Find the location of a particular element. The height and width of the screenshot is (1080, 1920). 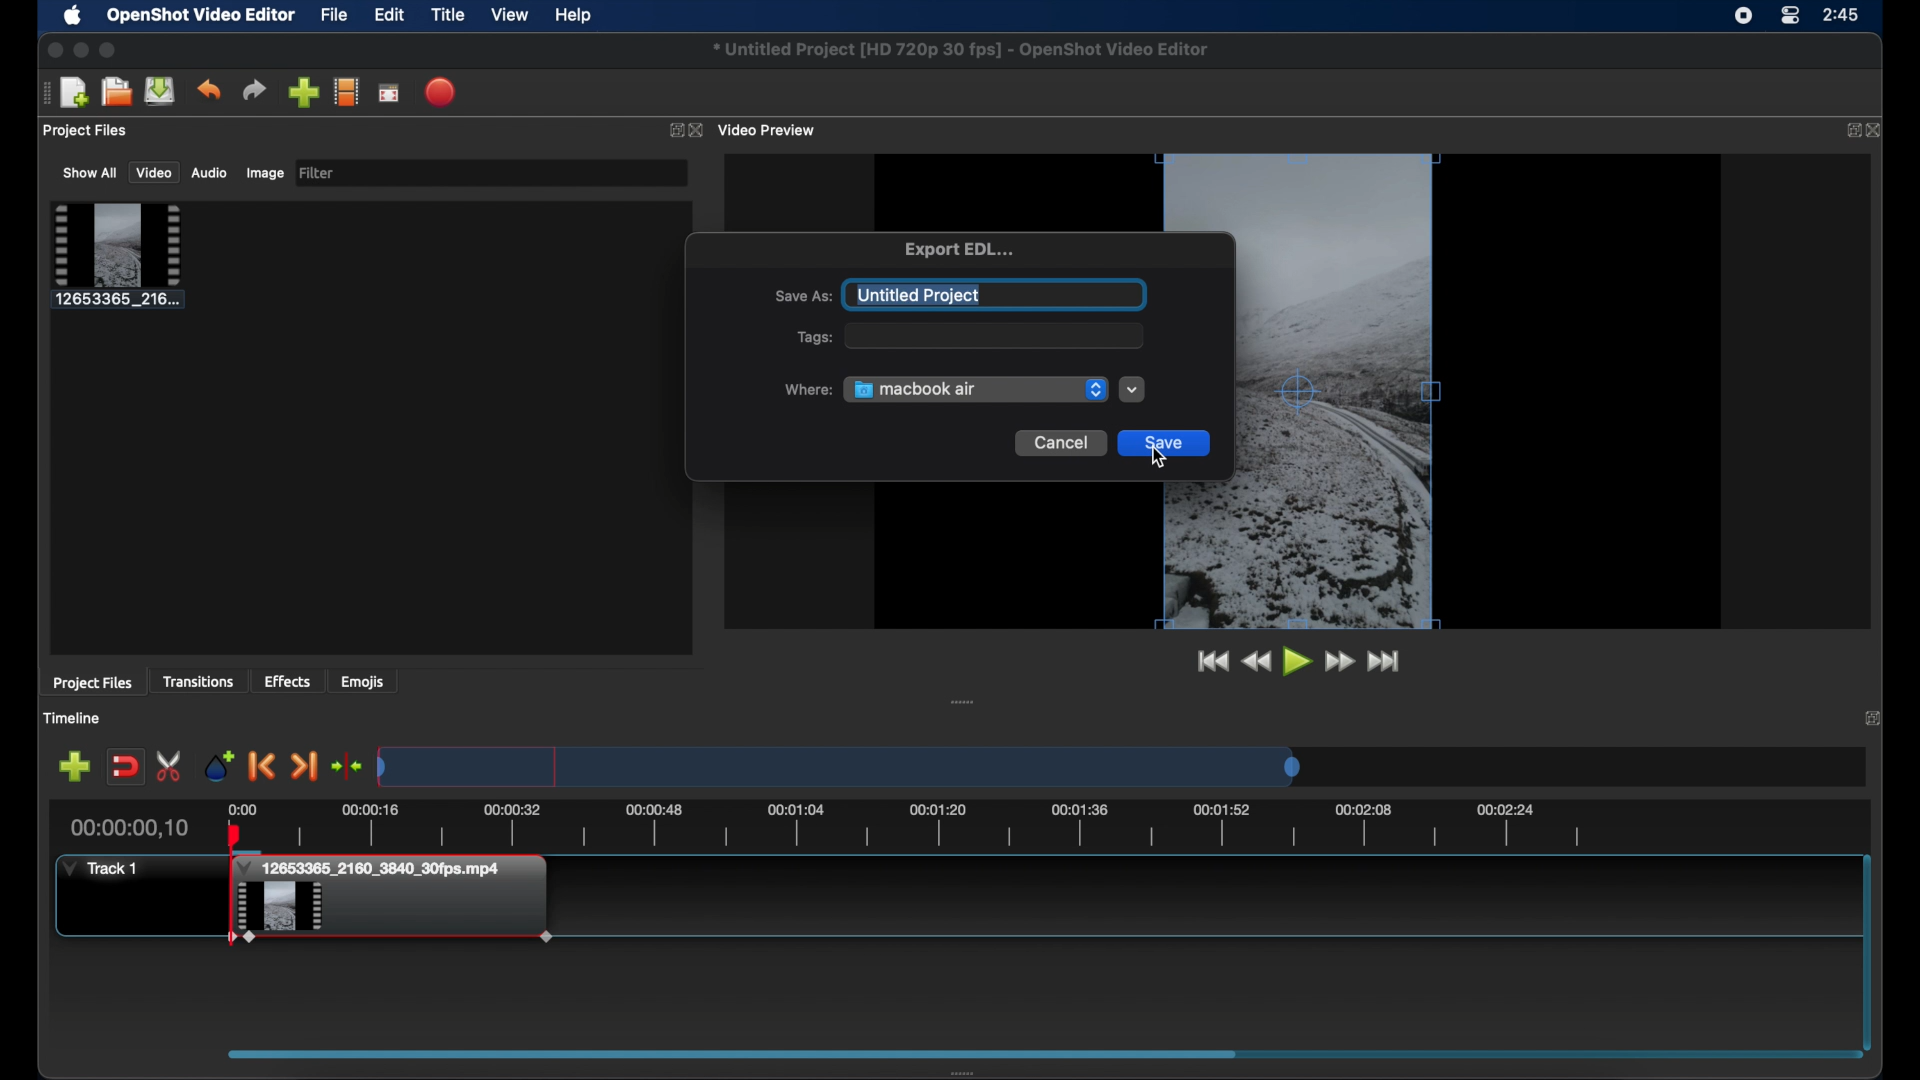

expand is located at coordinates (671, 129).